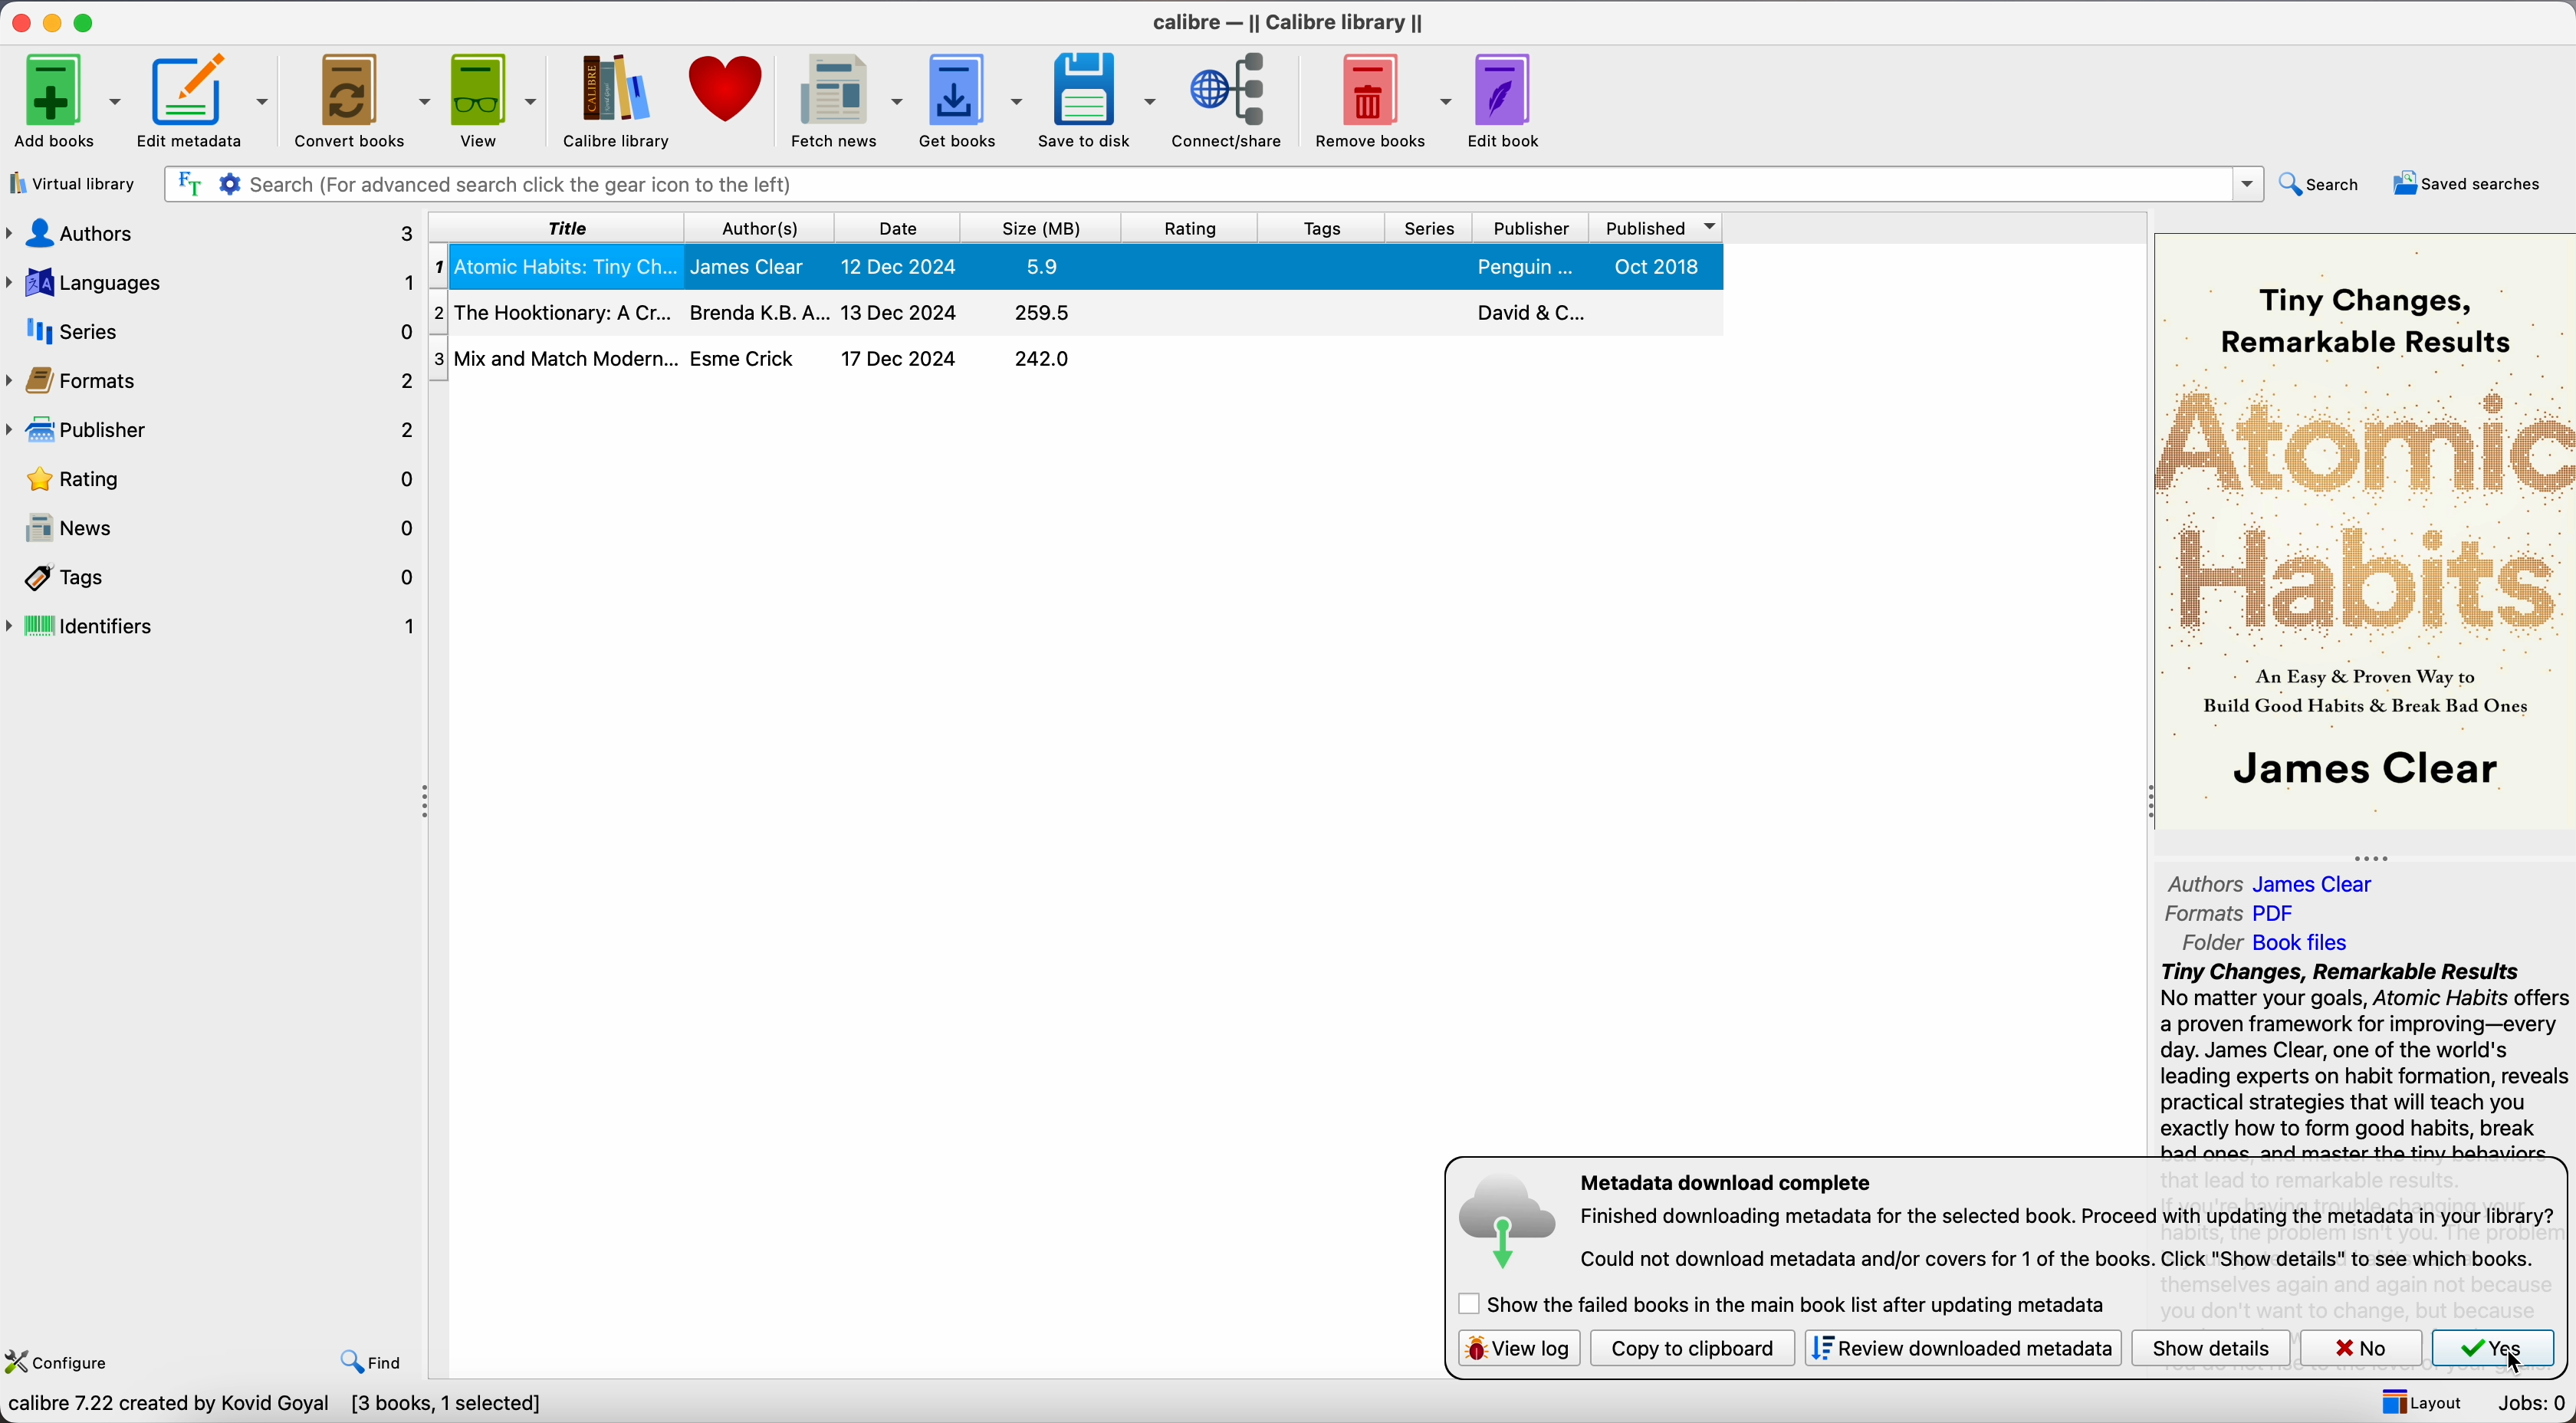 The width and height of the screenshot is (2576, 1423). What do you see at coordinates (567, 227) in the screenshot?
I see `title` at bounding box center [567, 227].